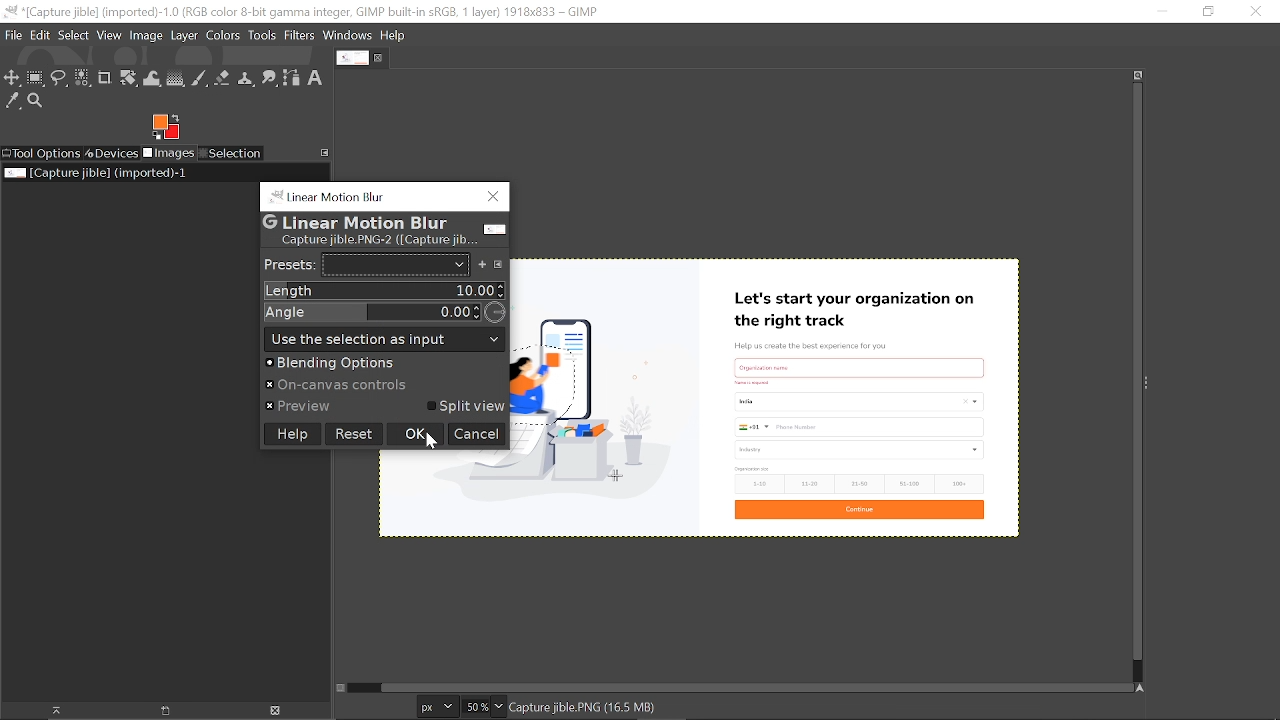  What do you see at coordinates (356, 219) in the screenshot?
I see `G Linear Motion Blur` at bounding box center [356, 219].